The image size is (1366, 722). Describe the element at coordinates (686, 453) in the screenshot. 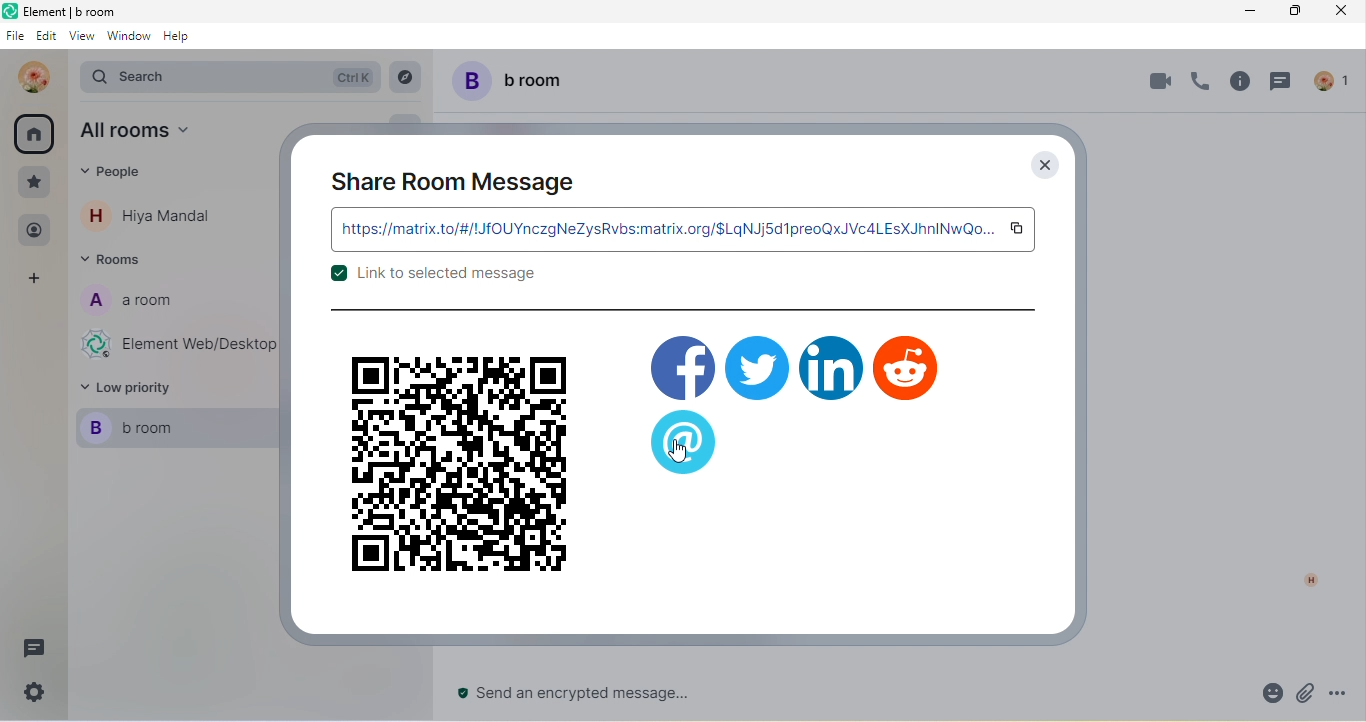

I see `cursor movement` at that location.